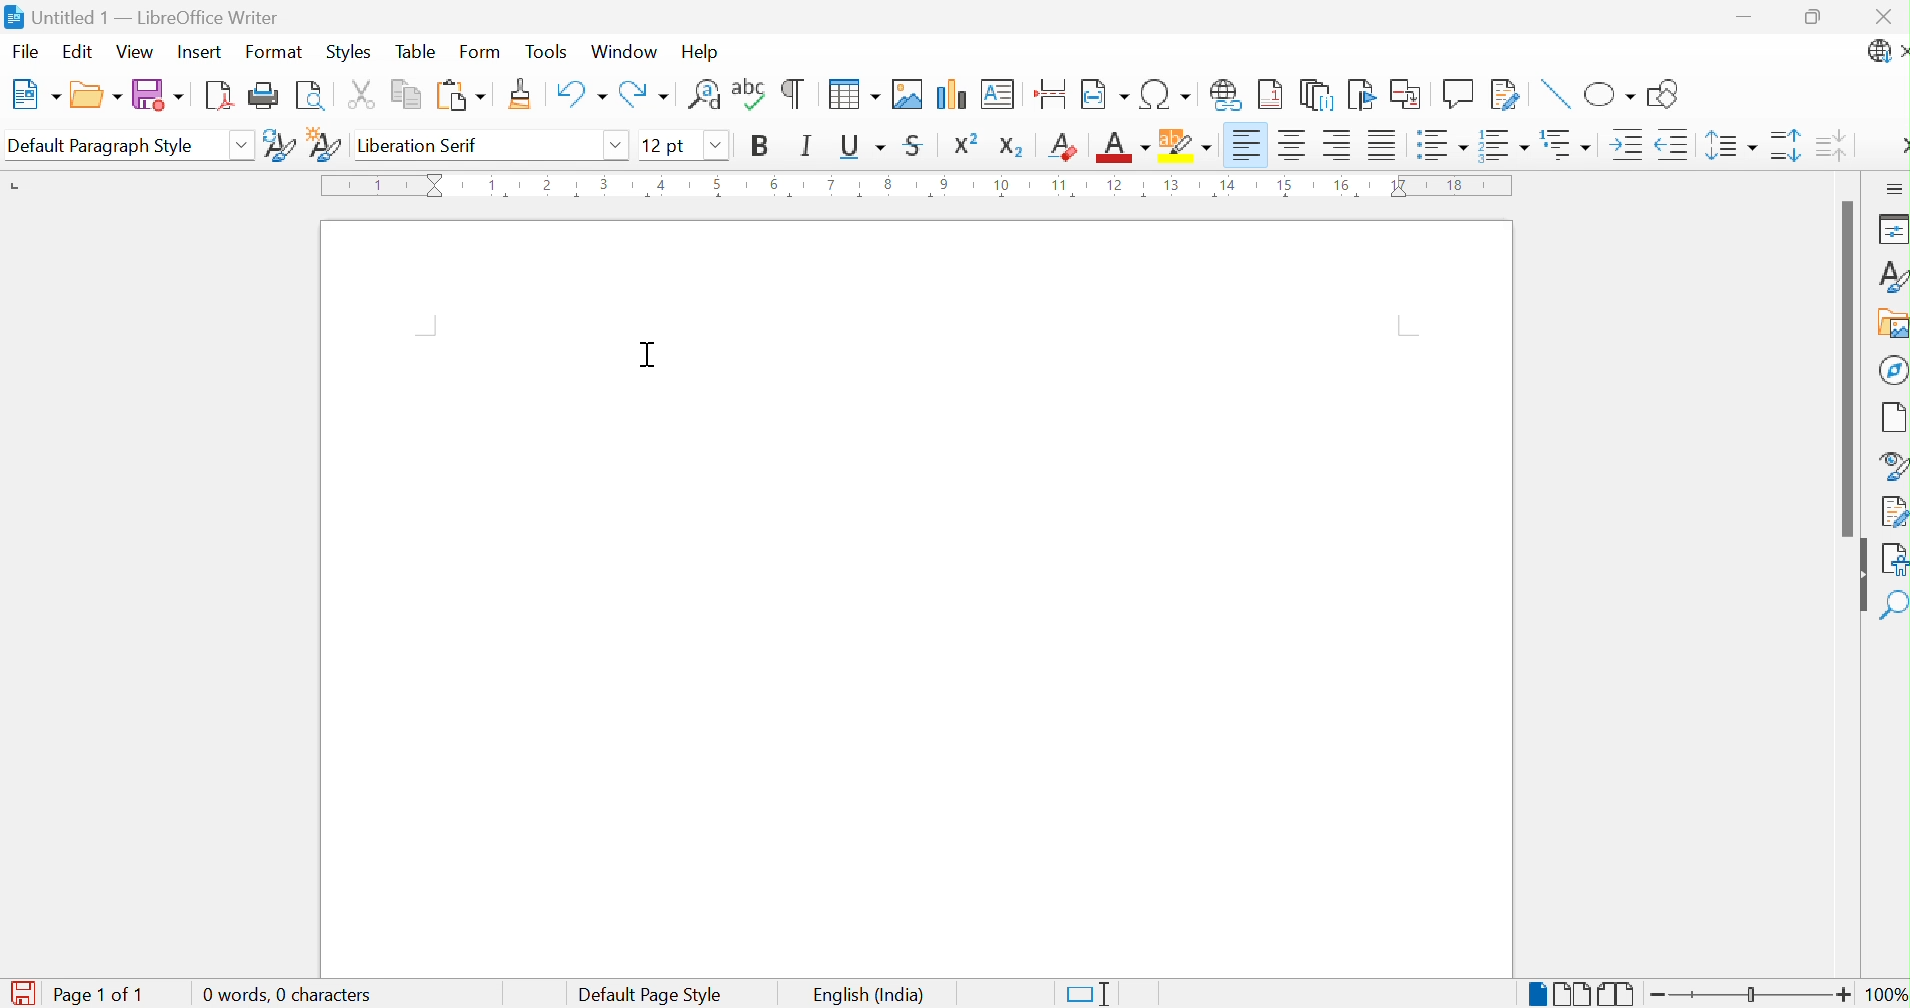  I want to click on Strikethrough, so click(916, 143).